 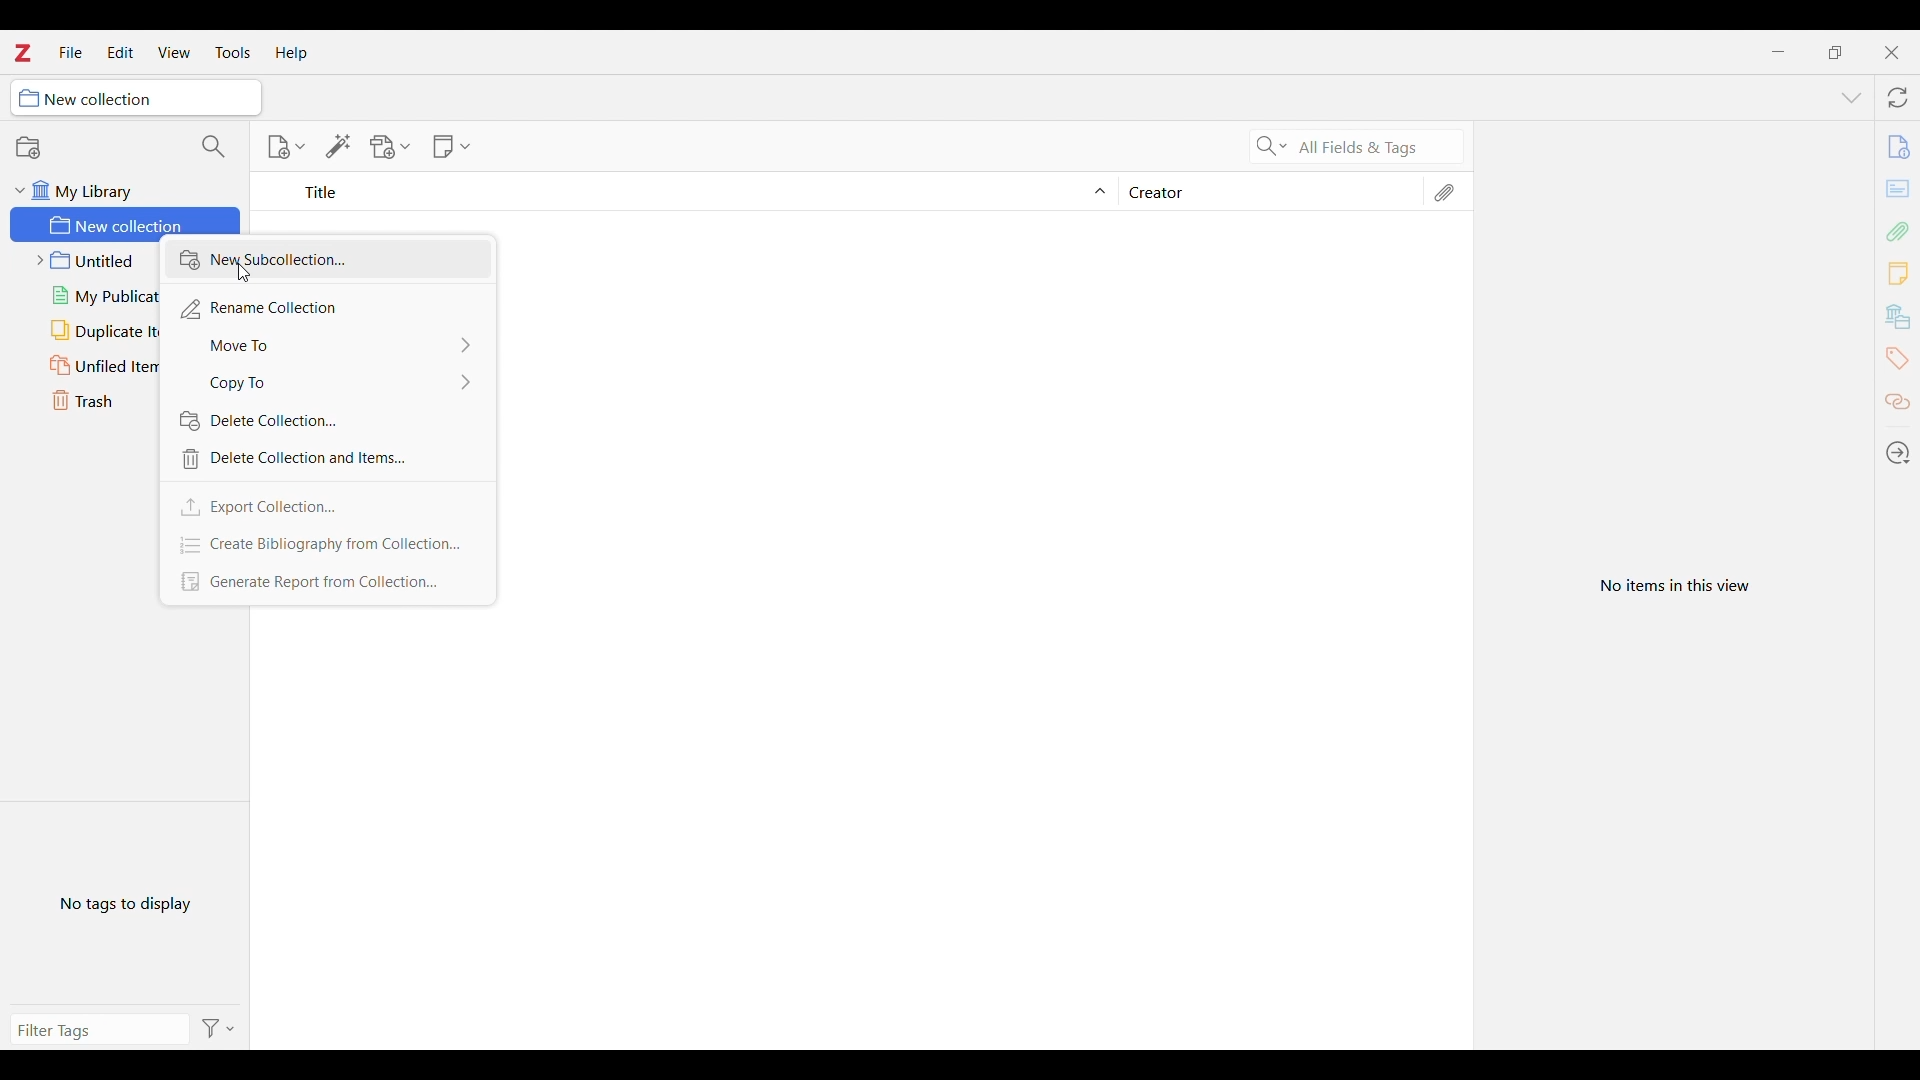 I want to click on Tags, so click(x=1896, y=359).